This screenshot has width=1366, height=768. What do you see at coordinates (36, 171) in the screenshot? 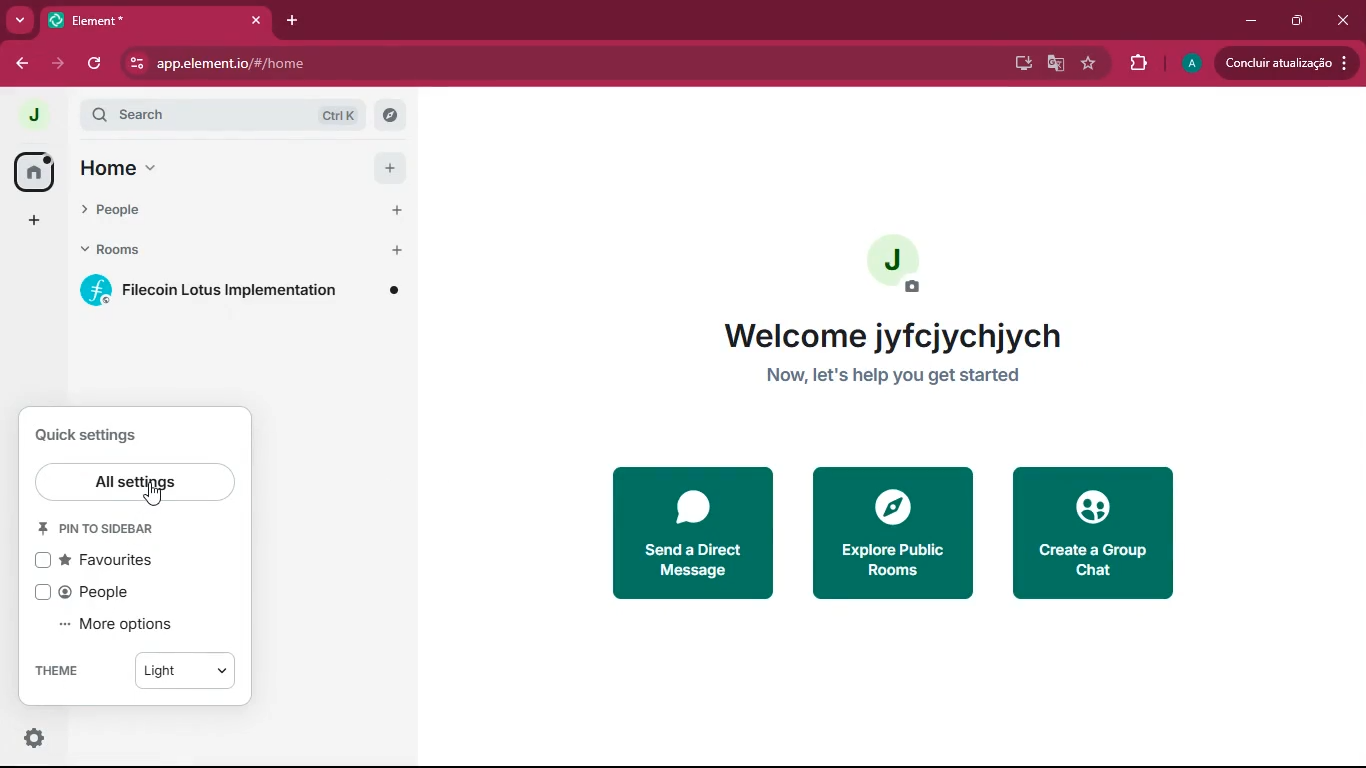
I see `home` at bounding box center [36, 171].